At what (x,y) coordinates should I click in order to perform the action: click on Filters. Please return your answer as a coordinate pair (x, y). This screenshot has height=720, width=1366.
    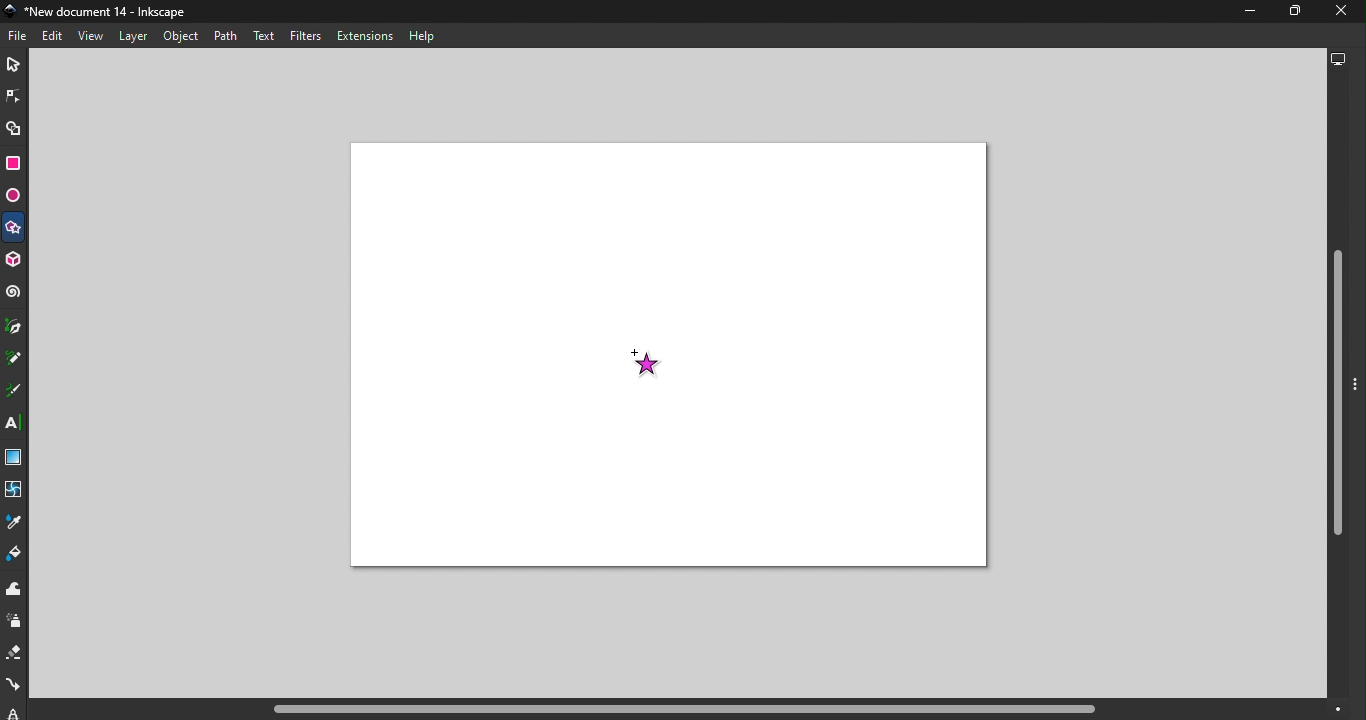
    Looking at the image, I should click on (305, 37).